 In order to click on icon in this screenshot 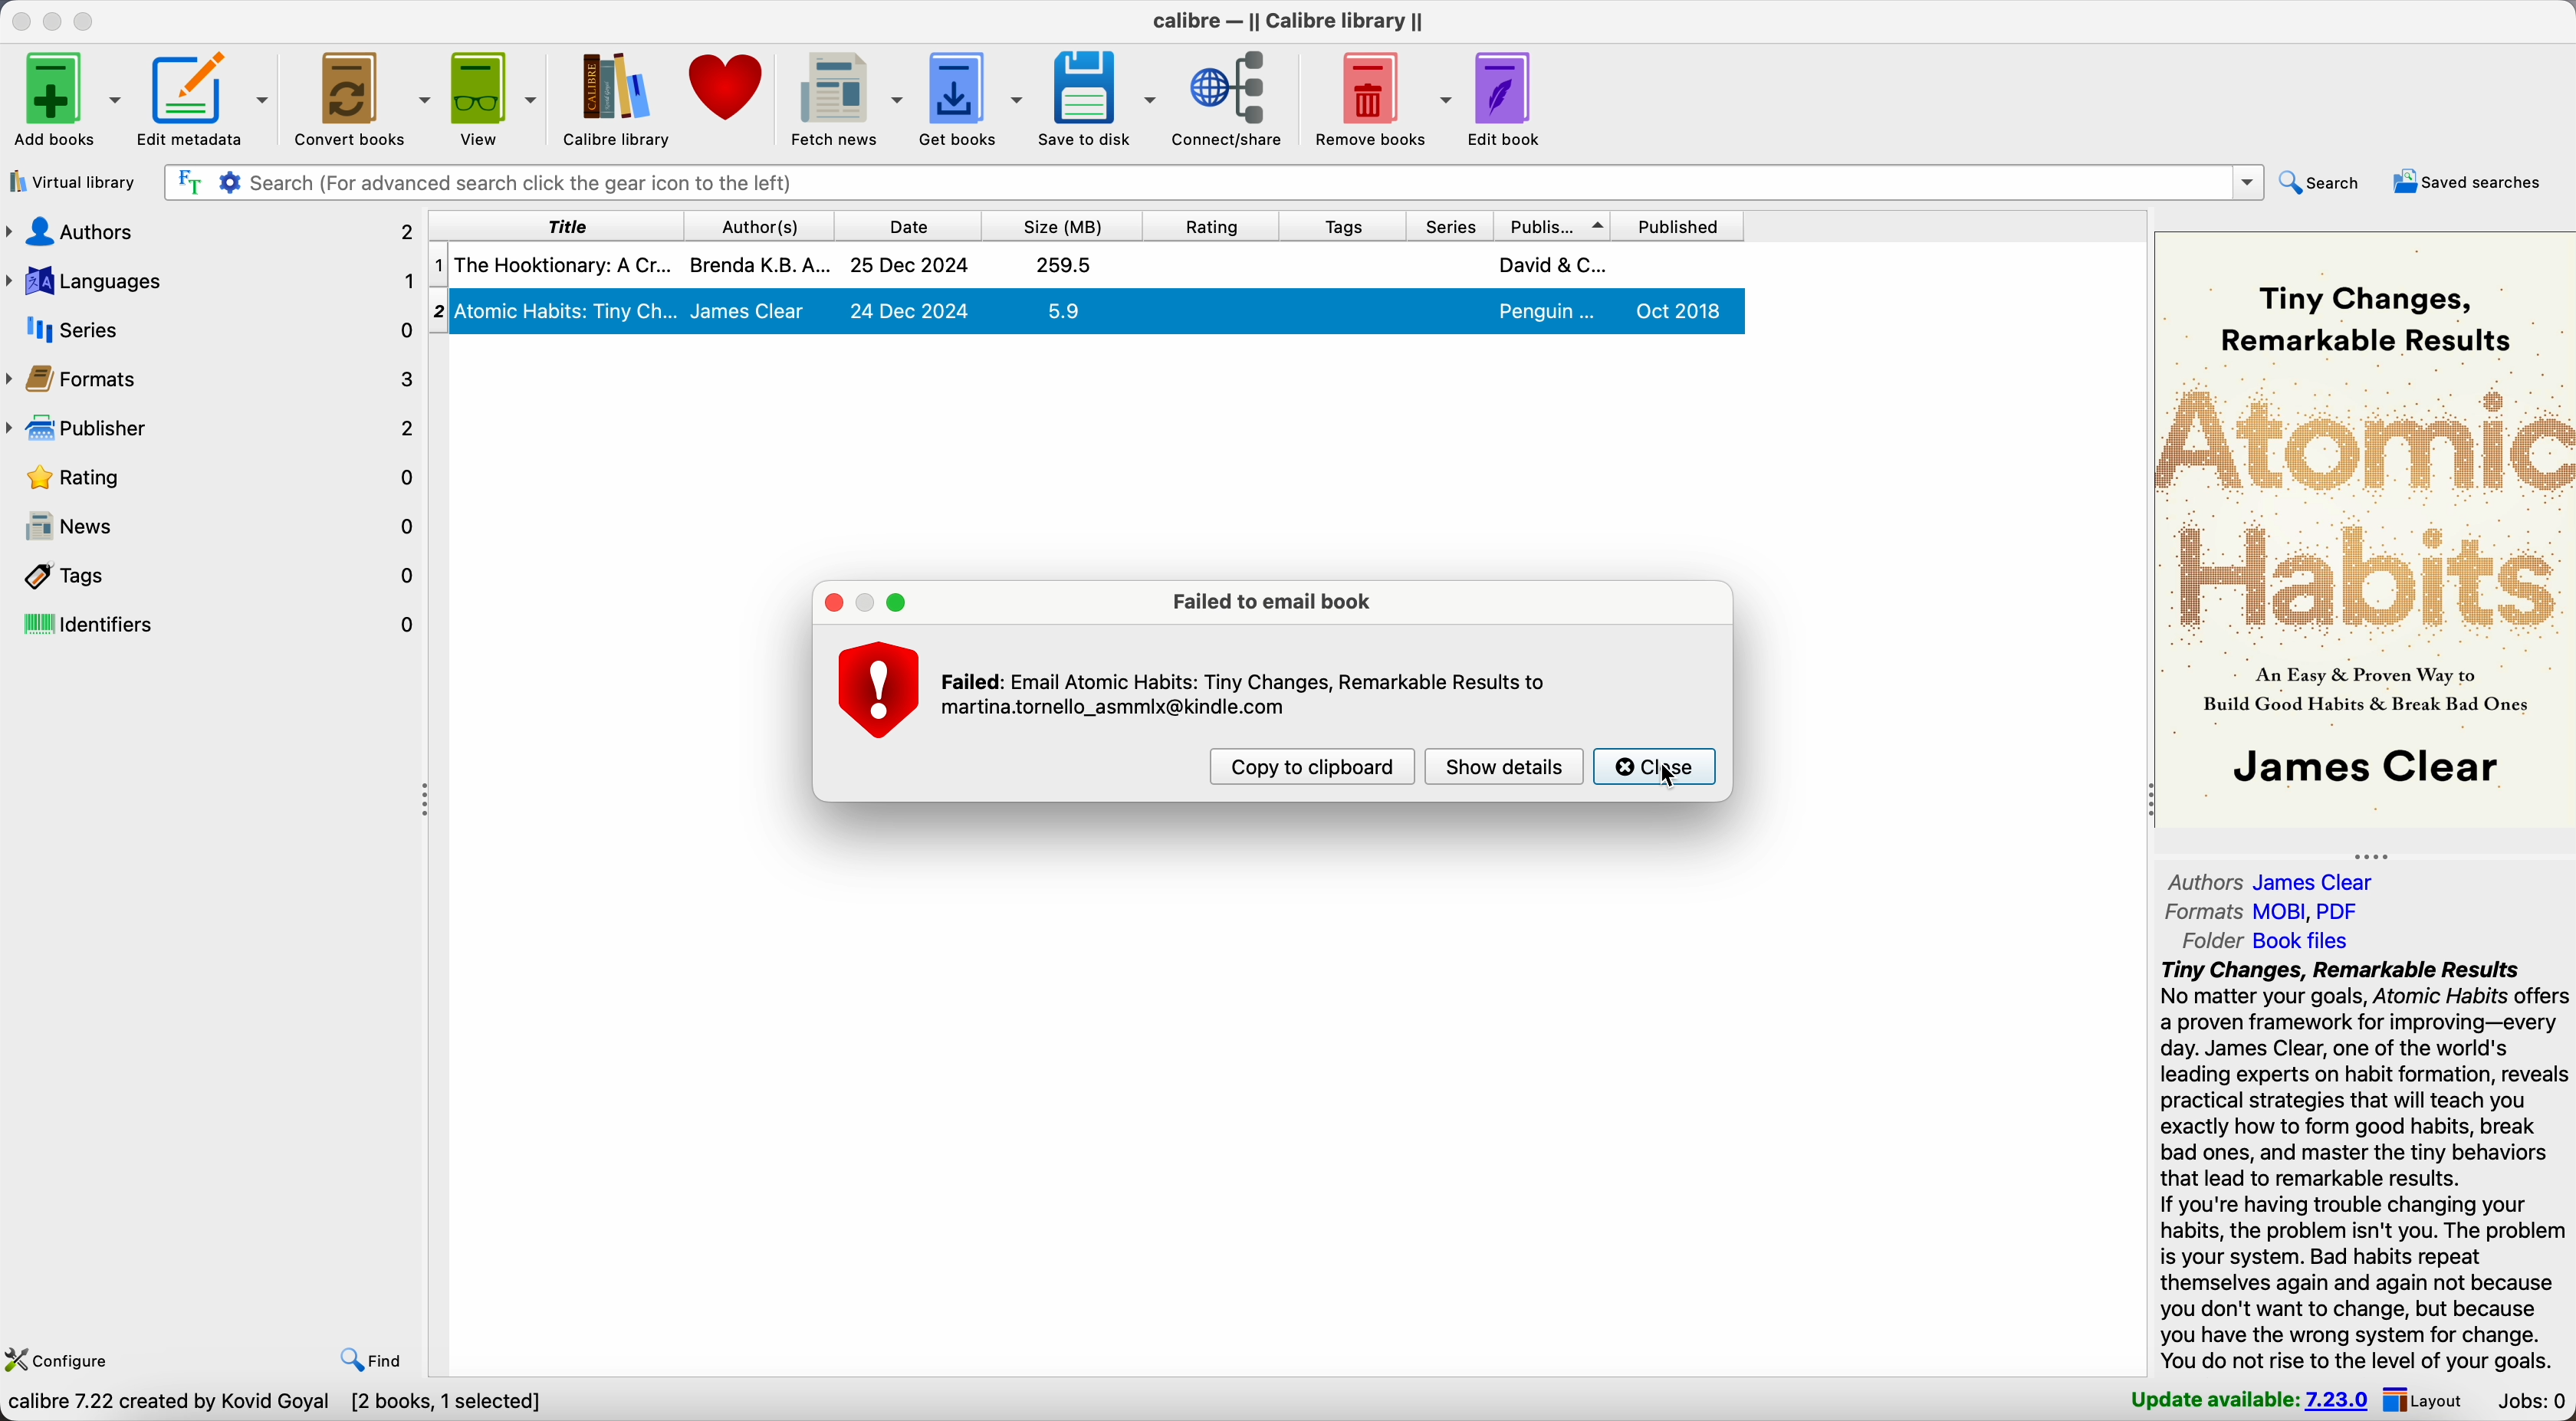, I will do `click(879, 688)`.